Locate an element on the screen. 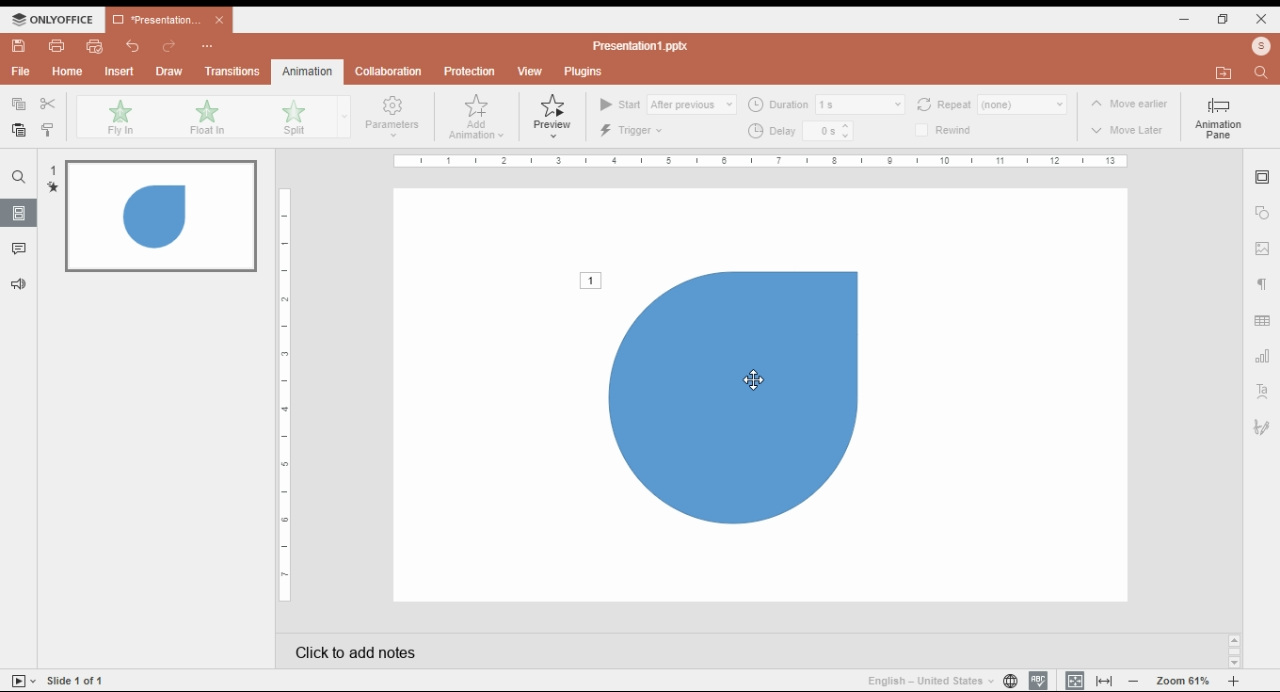 Image resolution: width=1280 pixels, height=692 pixels. home is located at coordinates (68, 71).